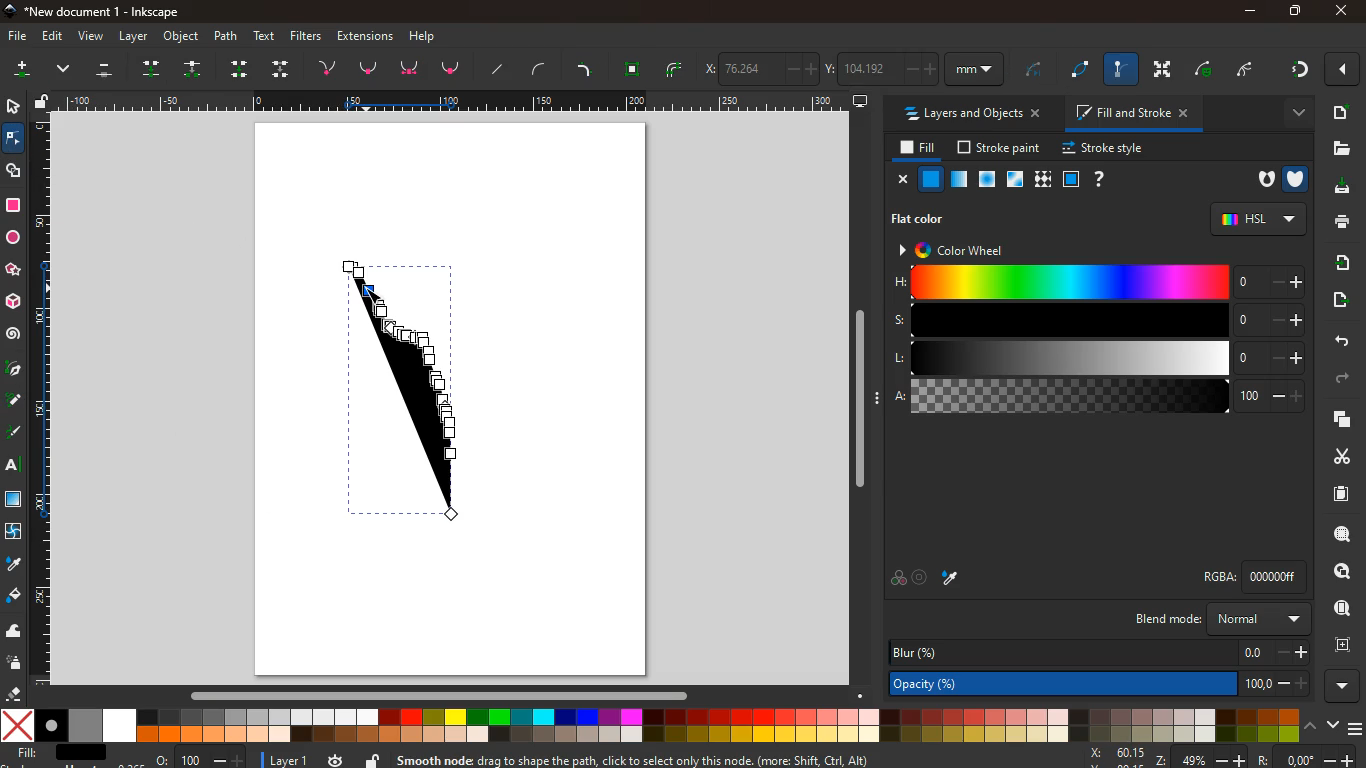 The width and height of the screenshot is (1366, 768). Describe the element at coordinates (365, 35) in the screenshot. I see `extensions` at that location.